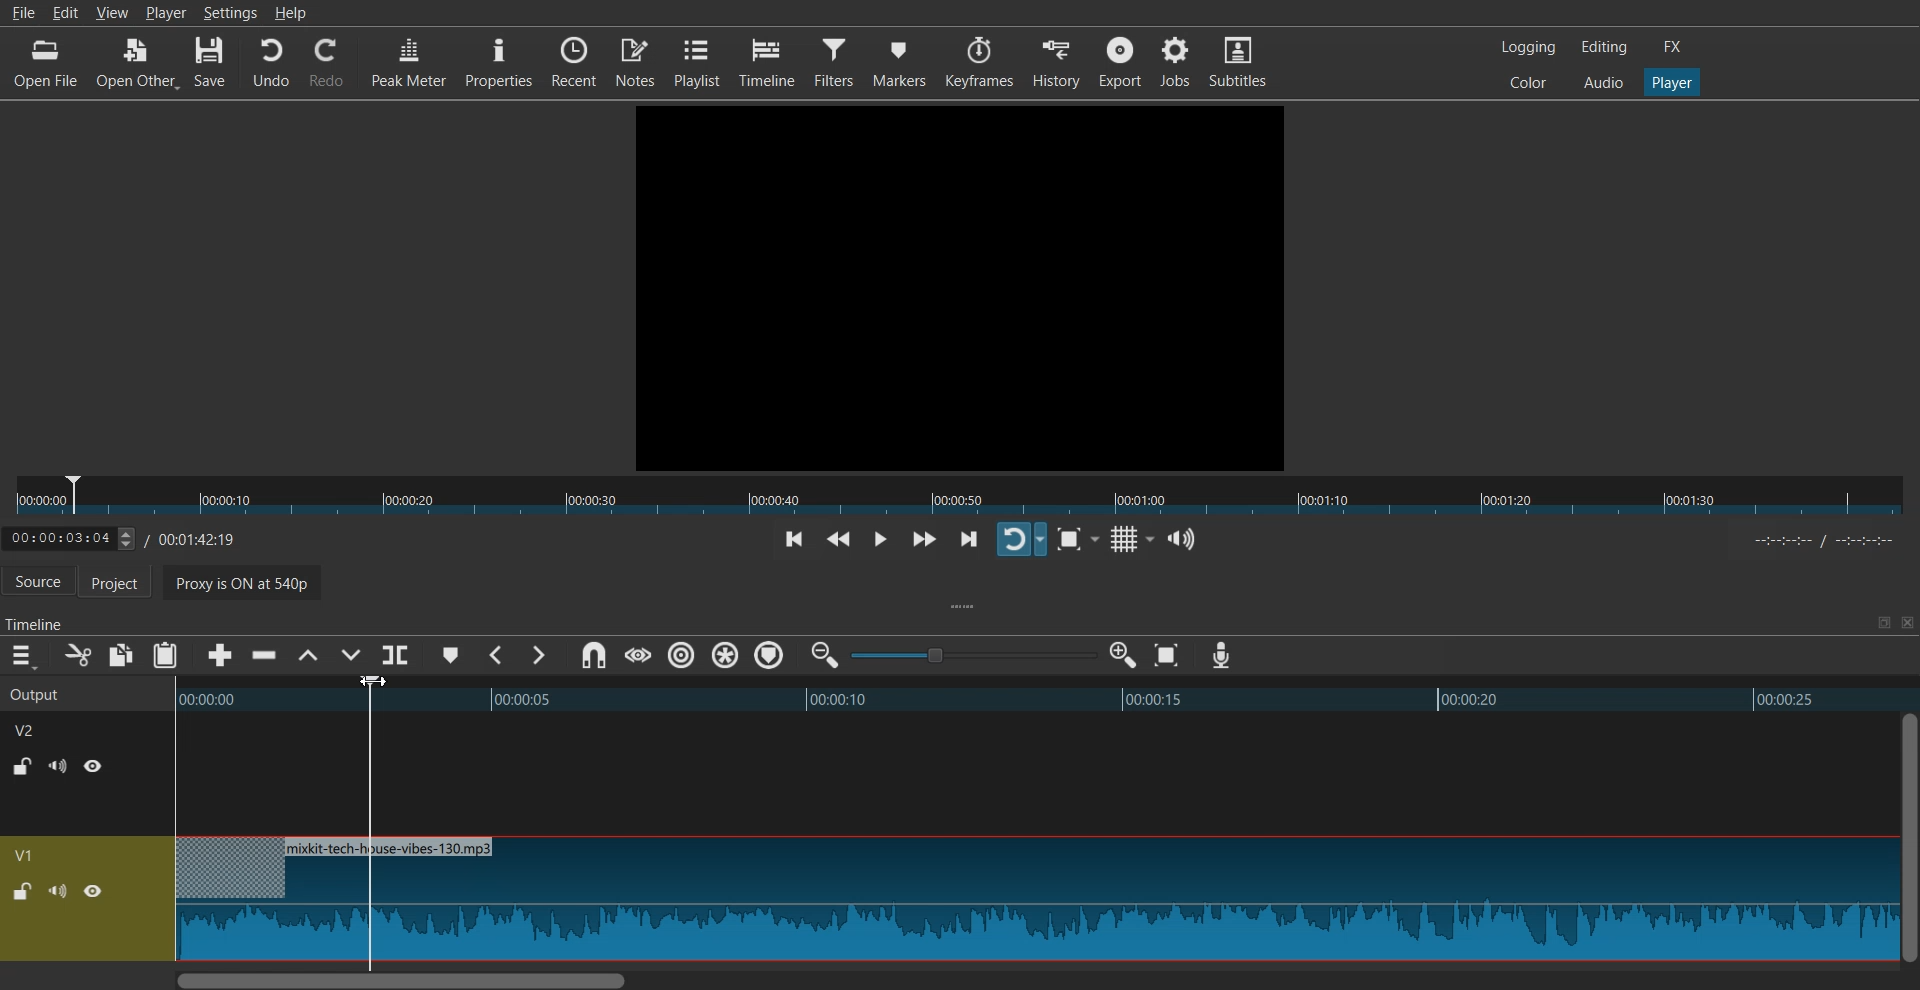 The image size is (1920, 990). What do you see at coordinates (1908, 837) in the screenshot?
I see `Vertical Scroll bar` at bounding box center [1908, 837].